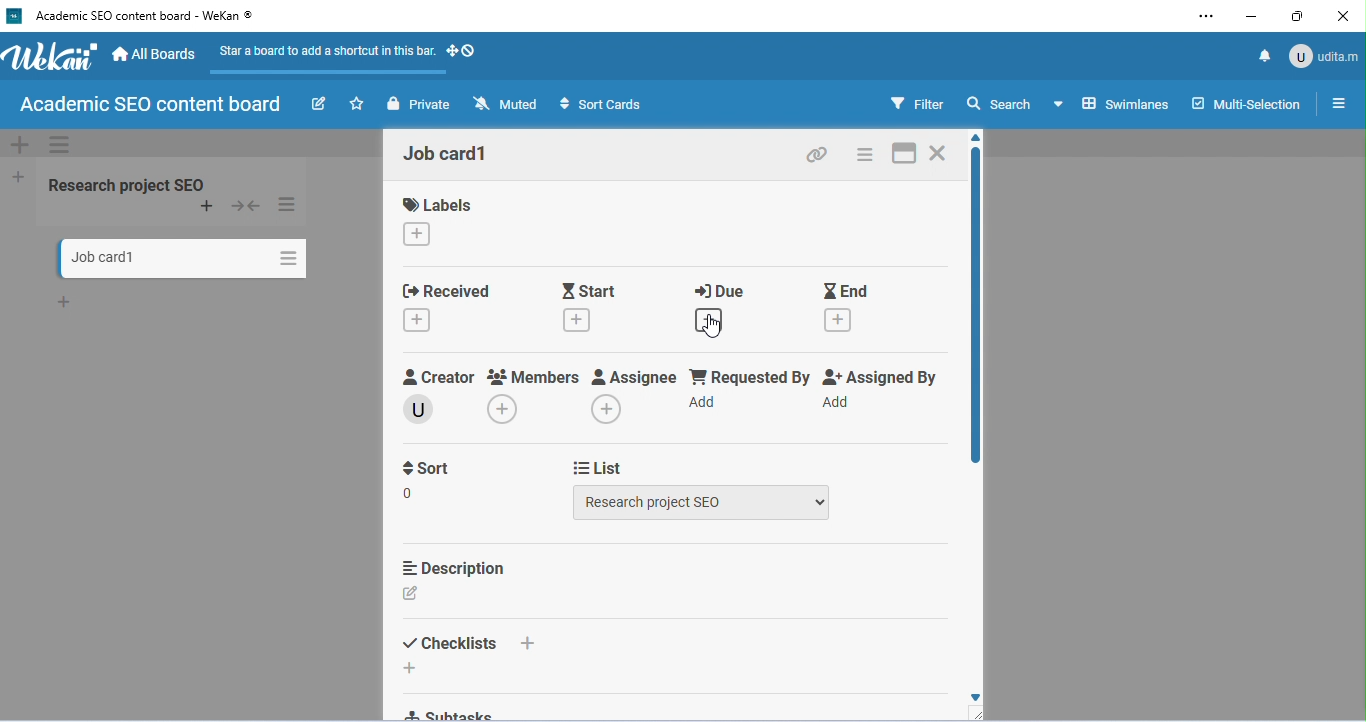  I want to click on add card to top of list, so click(210, 207).